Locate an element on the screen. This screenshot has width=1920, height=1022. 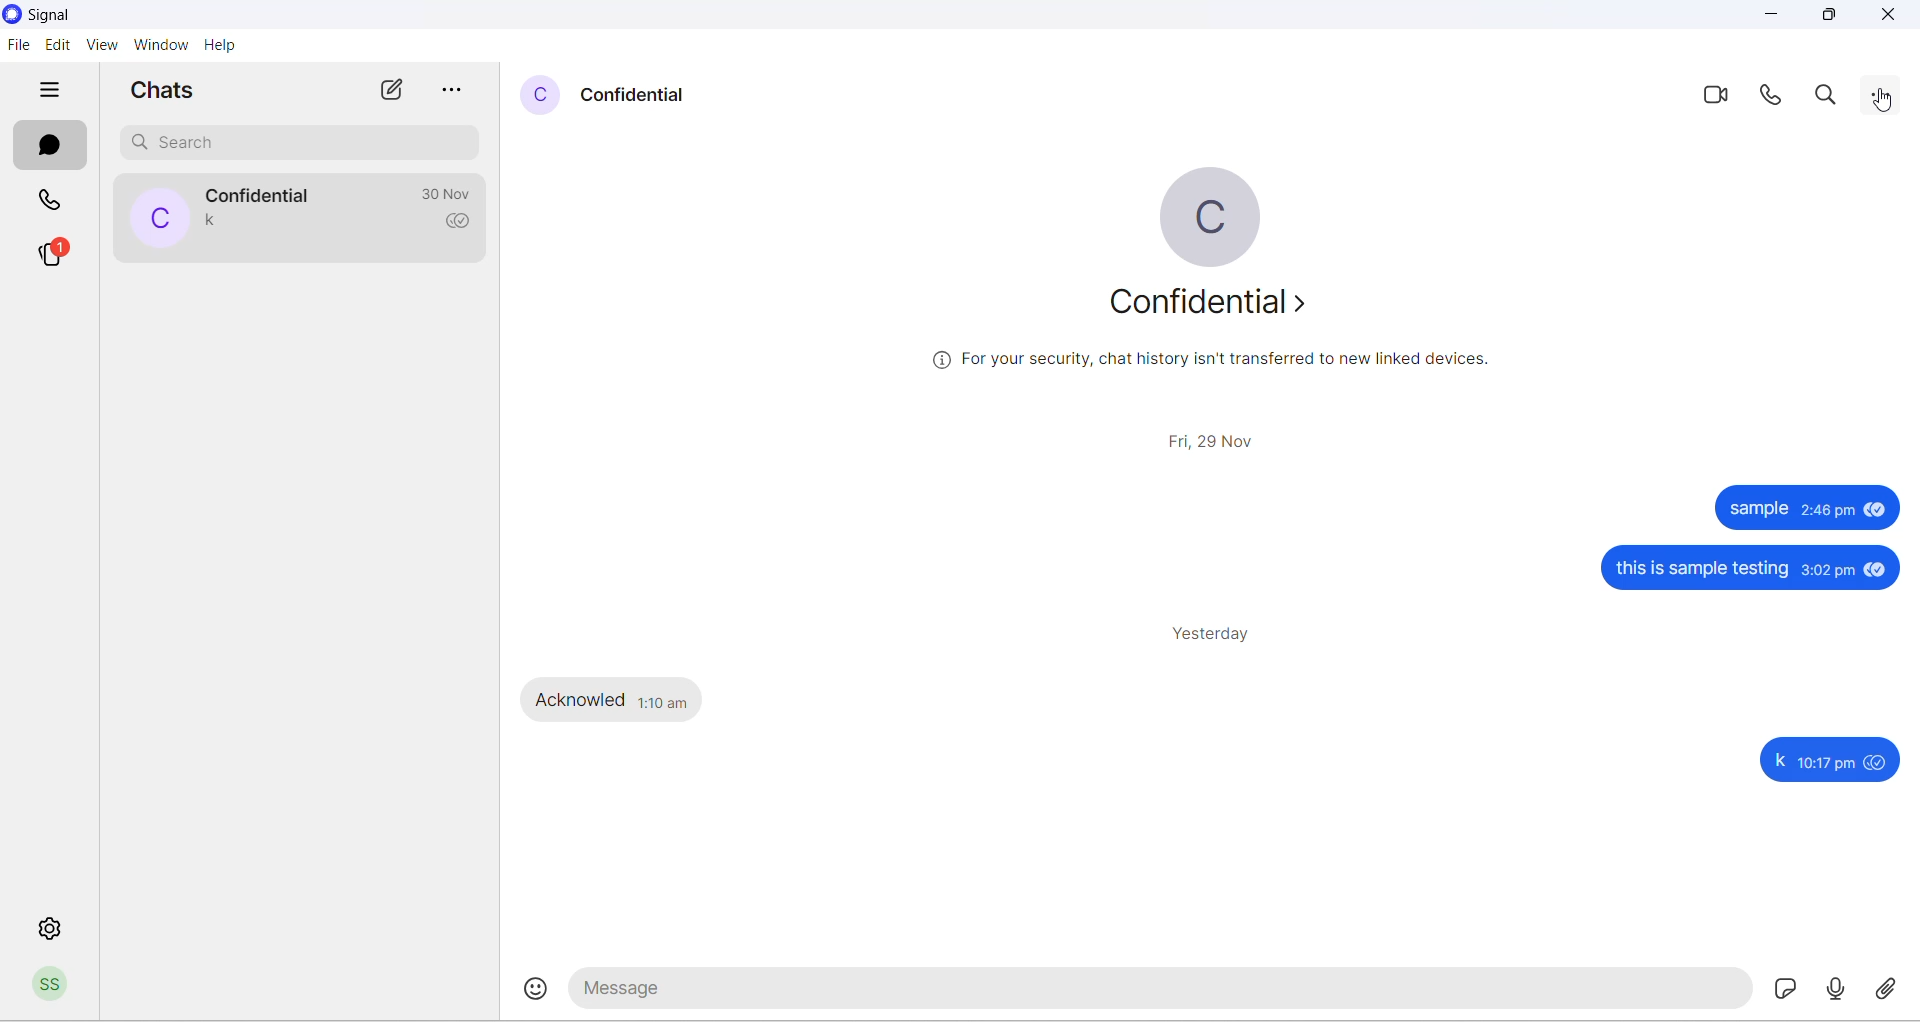
seen is located at coordinates (1878, 507).